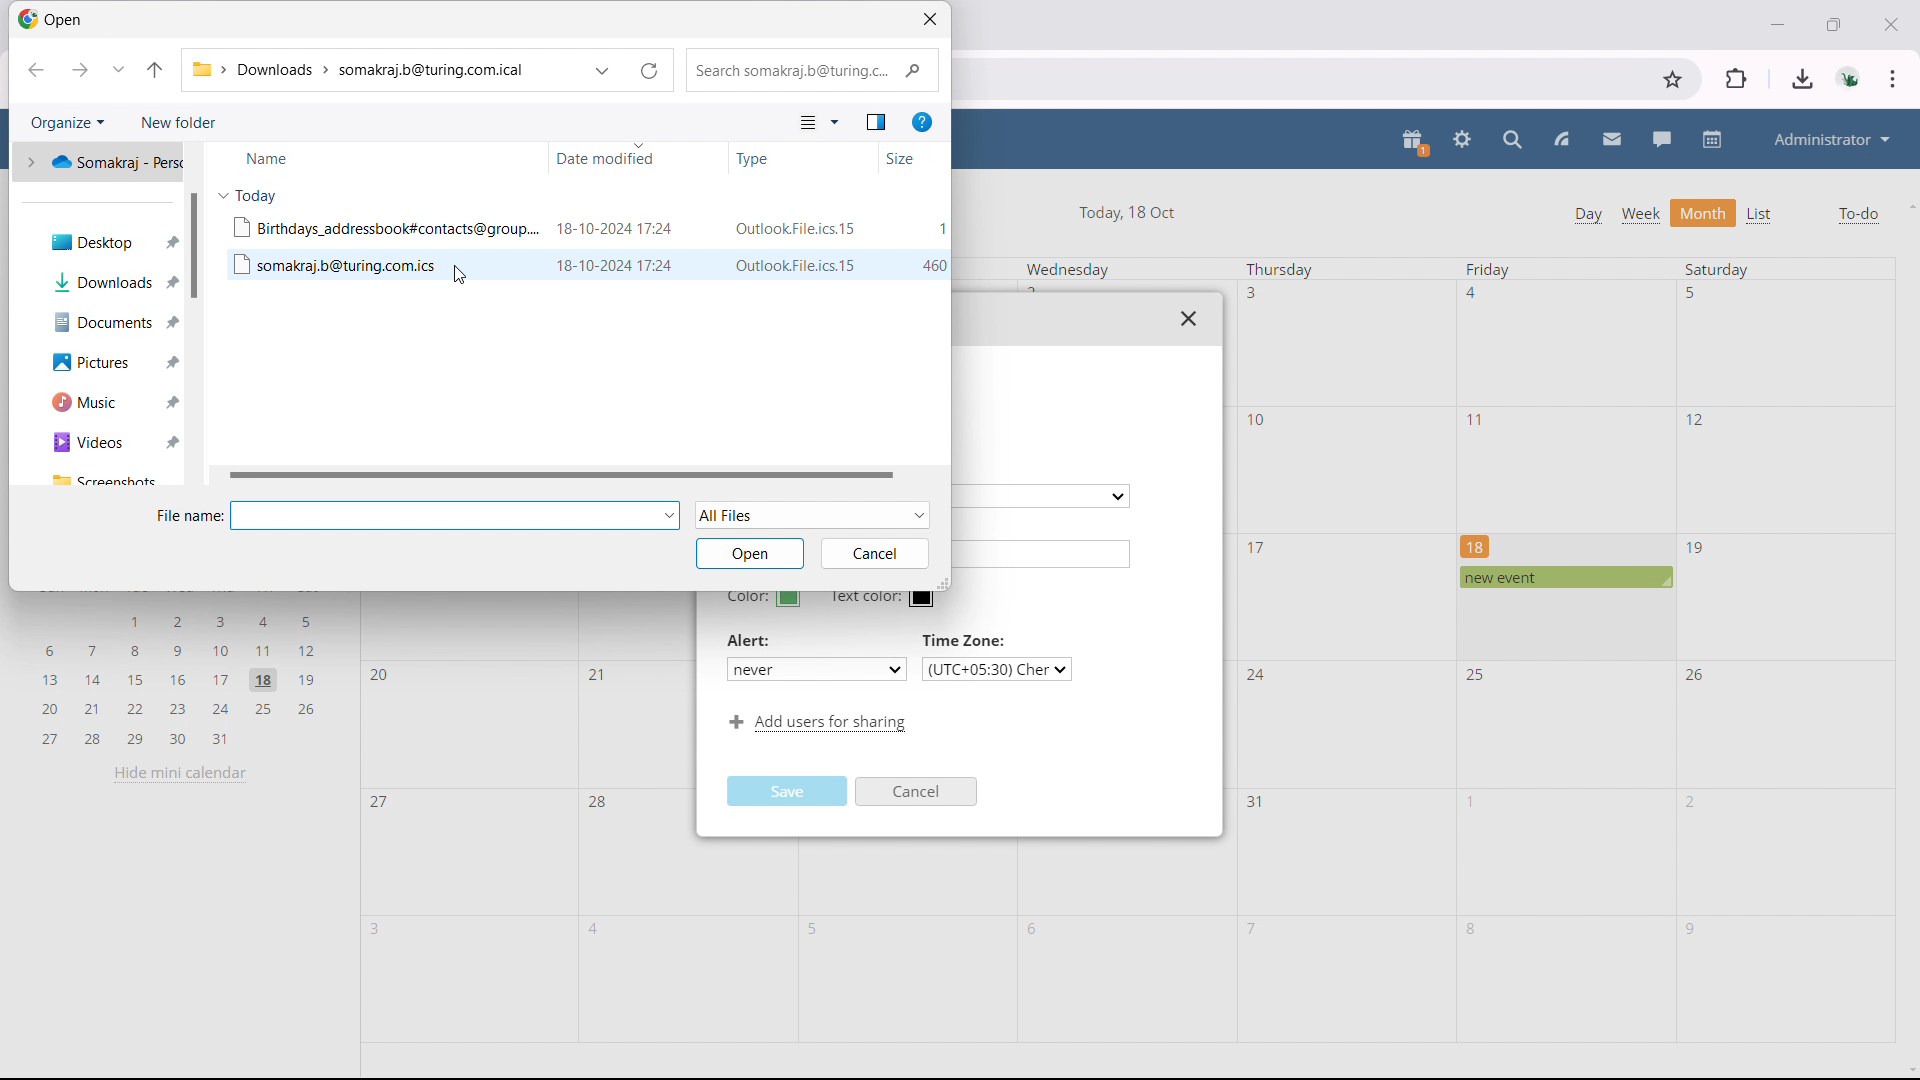  I want to click on close, so click(930, 19).